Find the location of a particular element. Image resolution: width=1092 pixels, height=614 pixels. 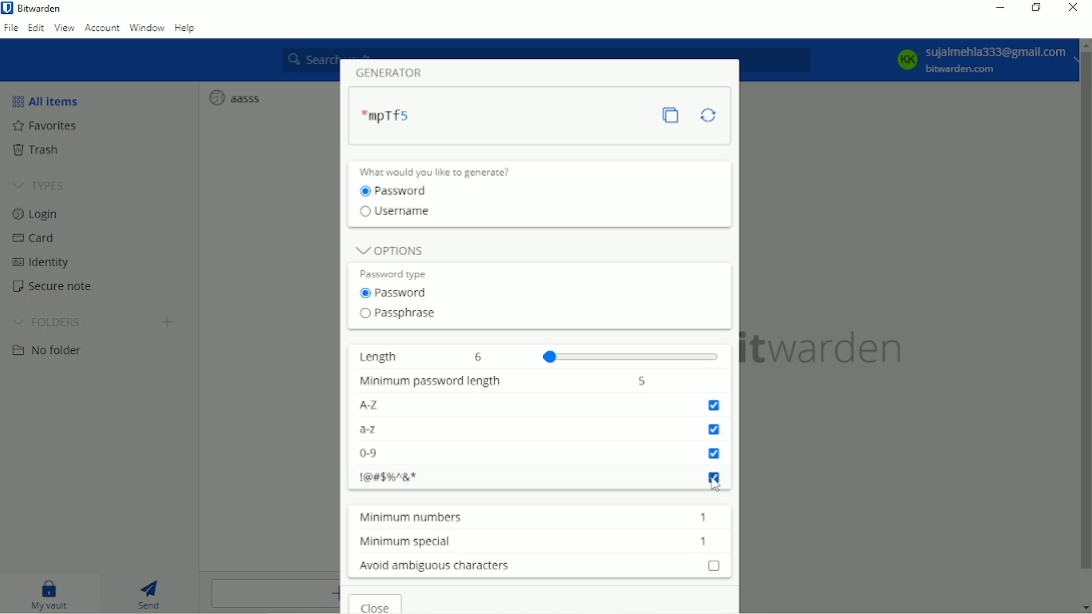

Minimum numbers is located at coordinates (410, 518).